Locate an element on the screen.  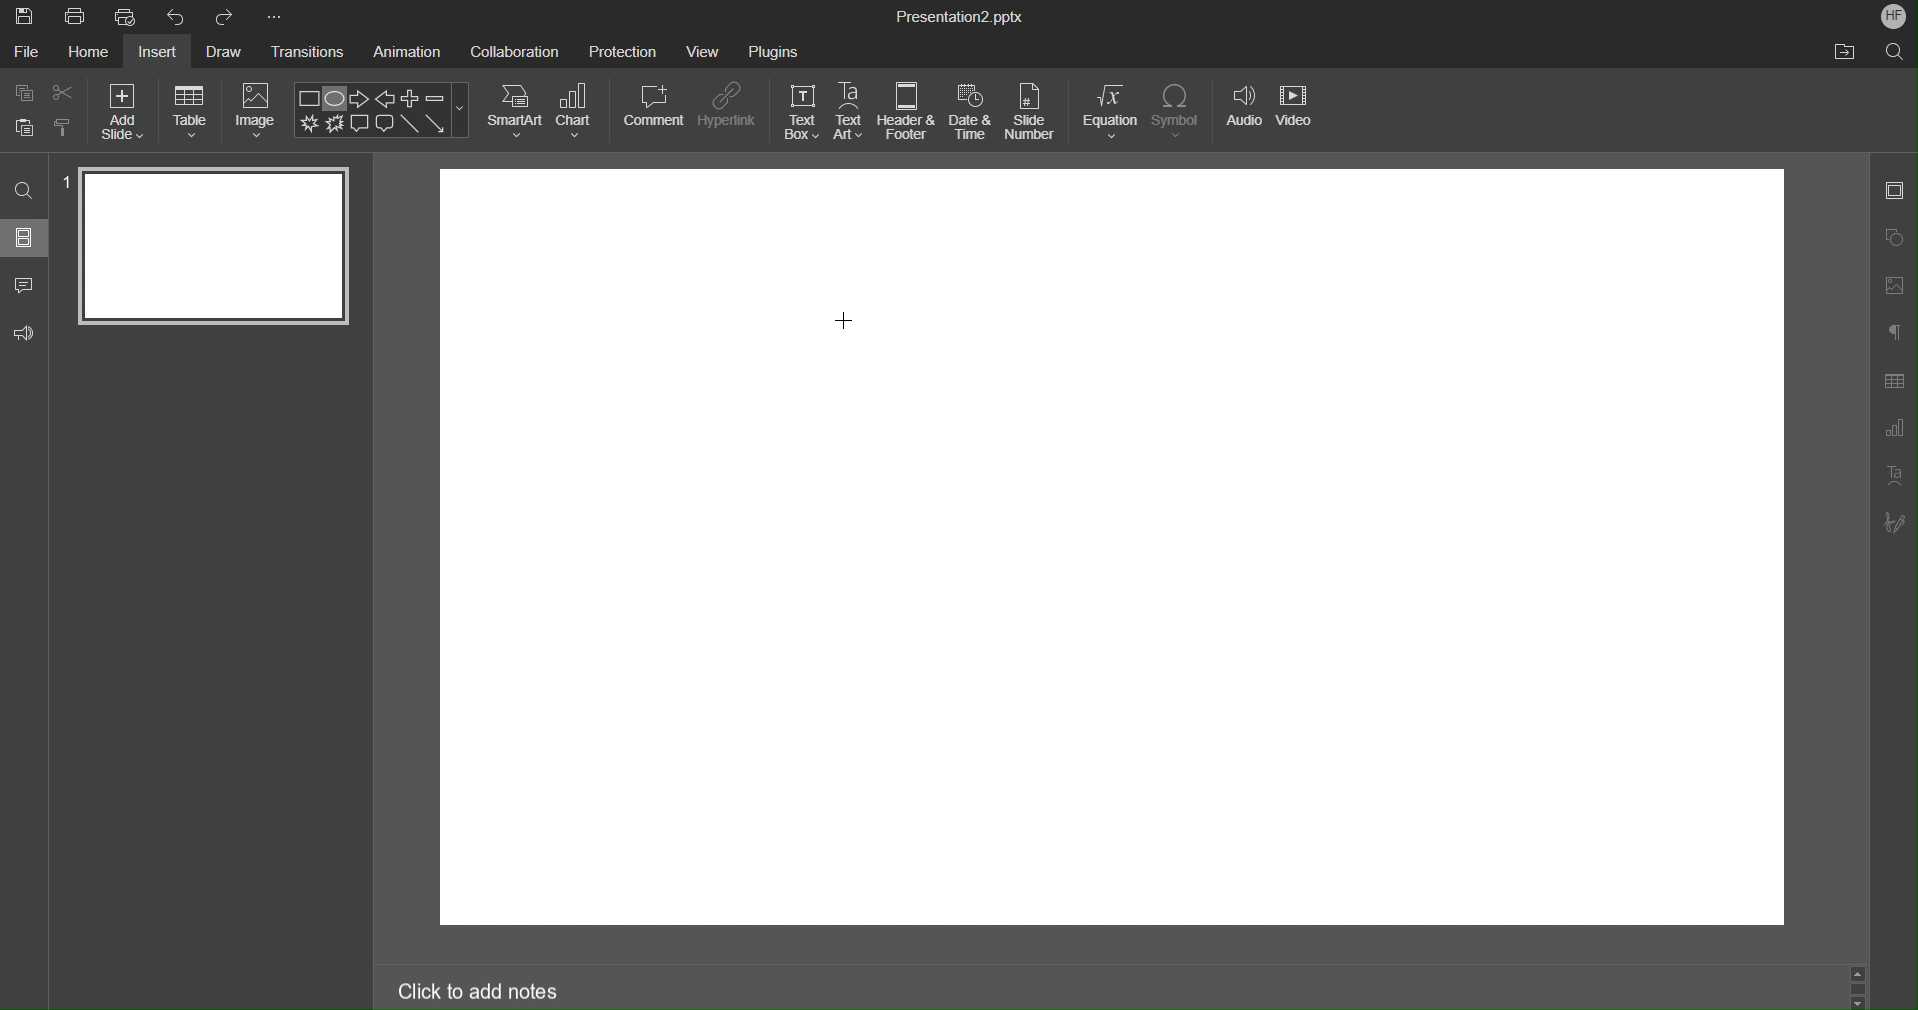
Print is located at coordinates (75, 18).